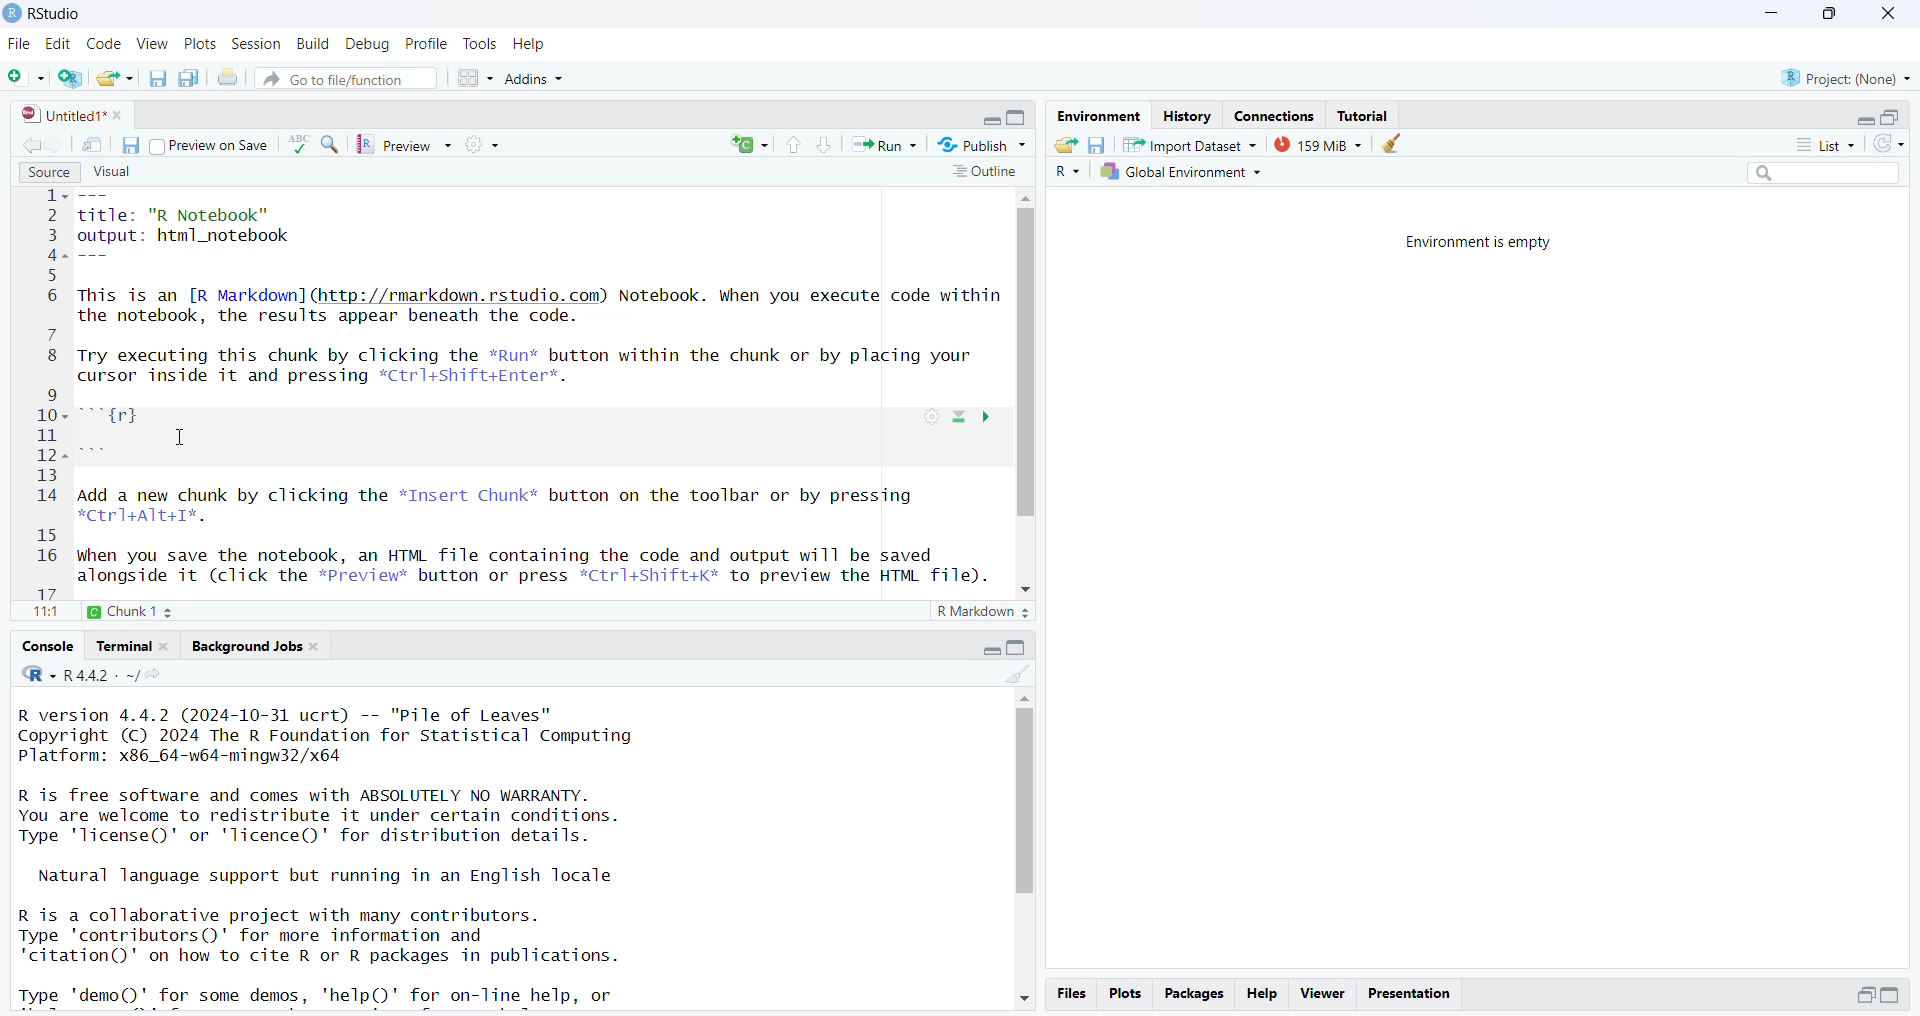 This screenshot has width=1920, height=1016. What do you see at coordinates (1845, 79) in the screenshot?
I see `project(None)` at bounding box center [1845, 79].